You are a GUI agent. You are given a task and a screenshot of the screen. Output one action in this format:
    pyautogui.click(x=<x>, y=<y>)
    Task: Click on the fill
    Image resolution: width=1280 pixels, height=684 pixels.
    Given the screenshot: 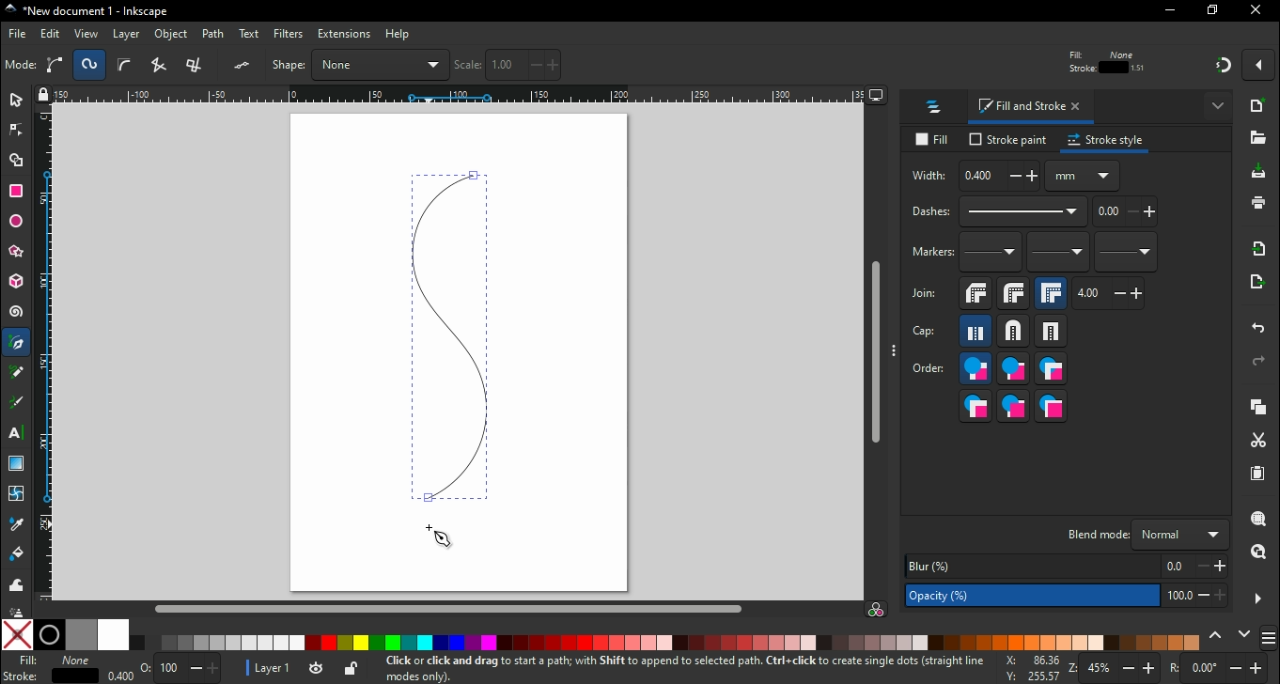 What is the action you would take?
    pyautogui.click(x=932, y=139)
    